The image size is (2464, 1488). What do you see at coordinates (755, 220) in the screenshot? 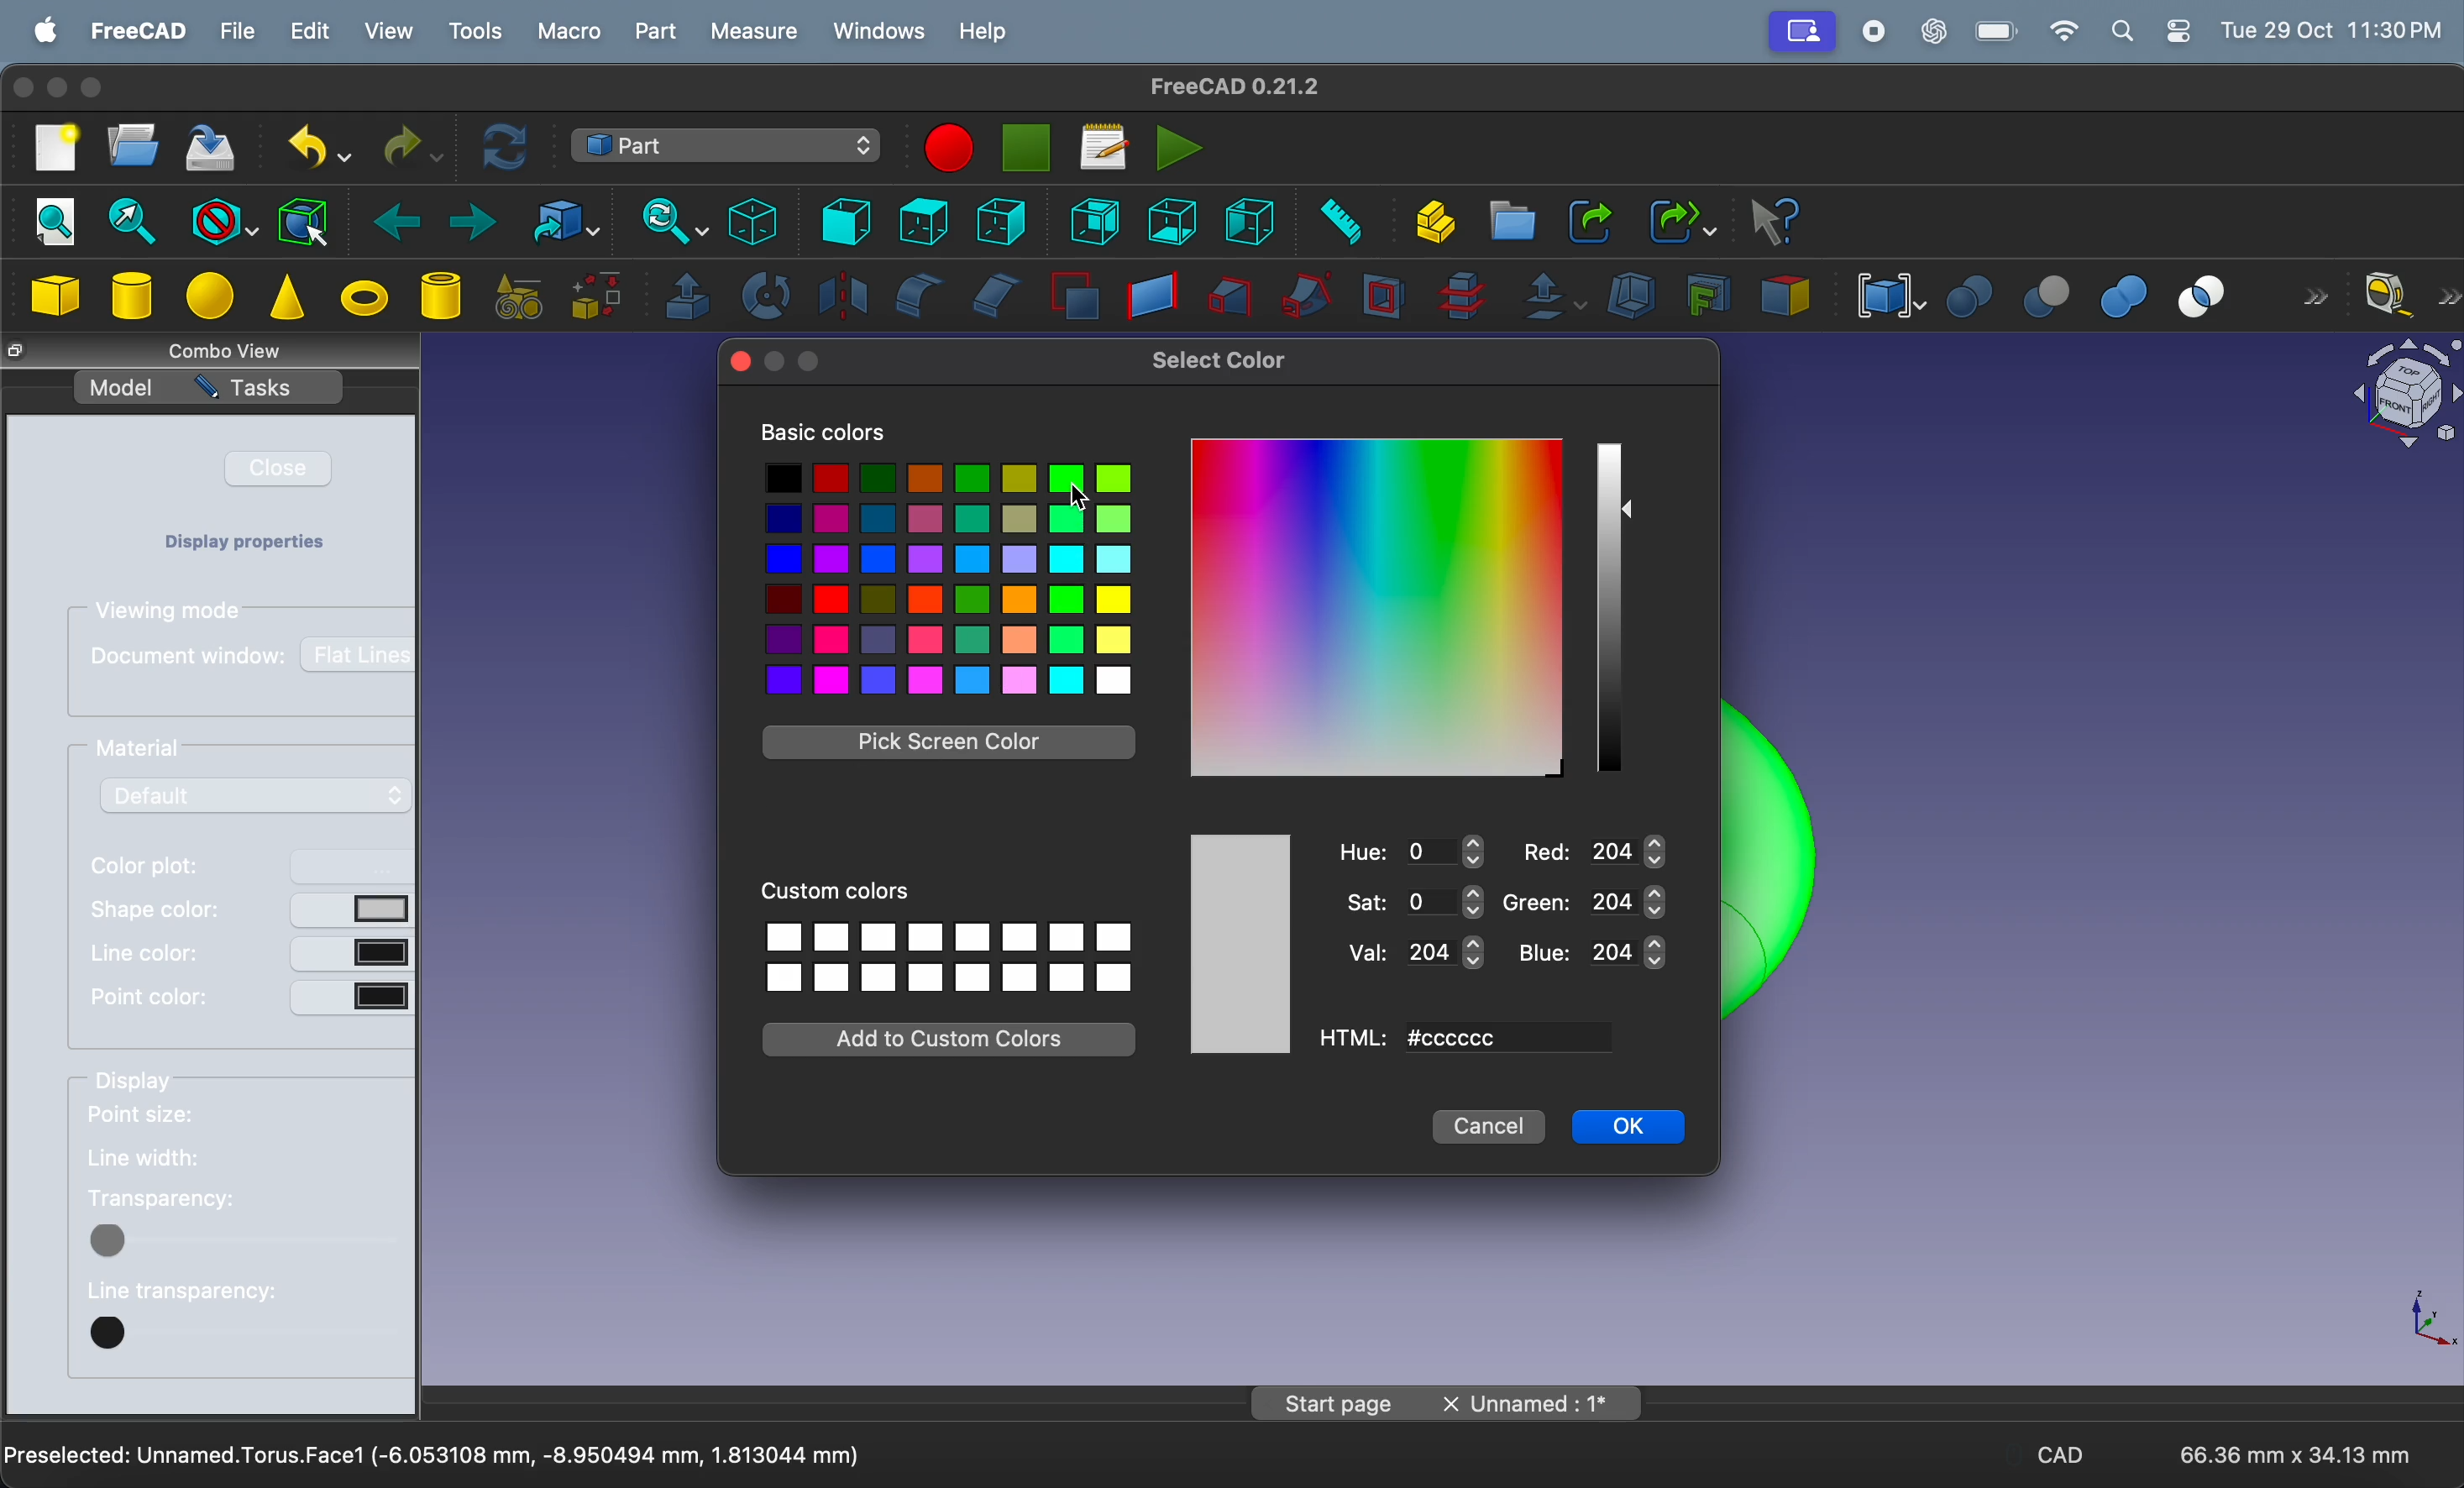
I see `isometric view` at bounding box center [755, 220].